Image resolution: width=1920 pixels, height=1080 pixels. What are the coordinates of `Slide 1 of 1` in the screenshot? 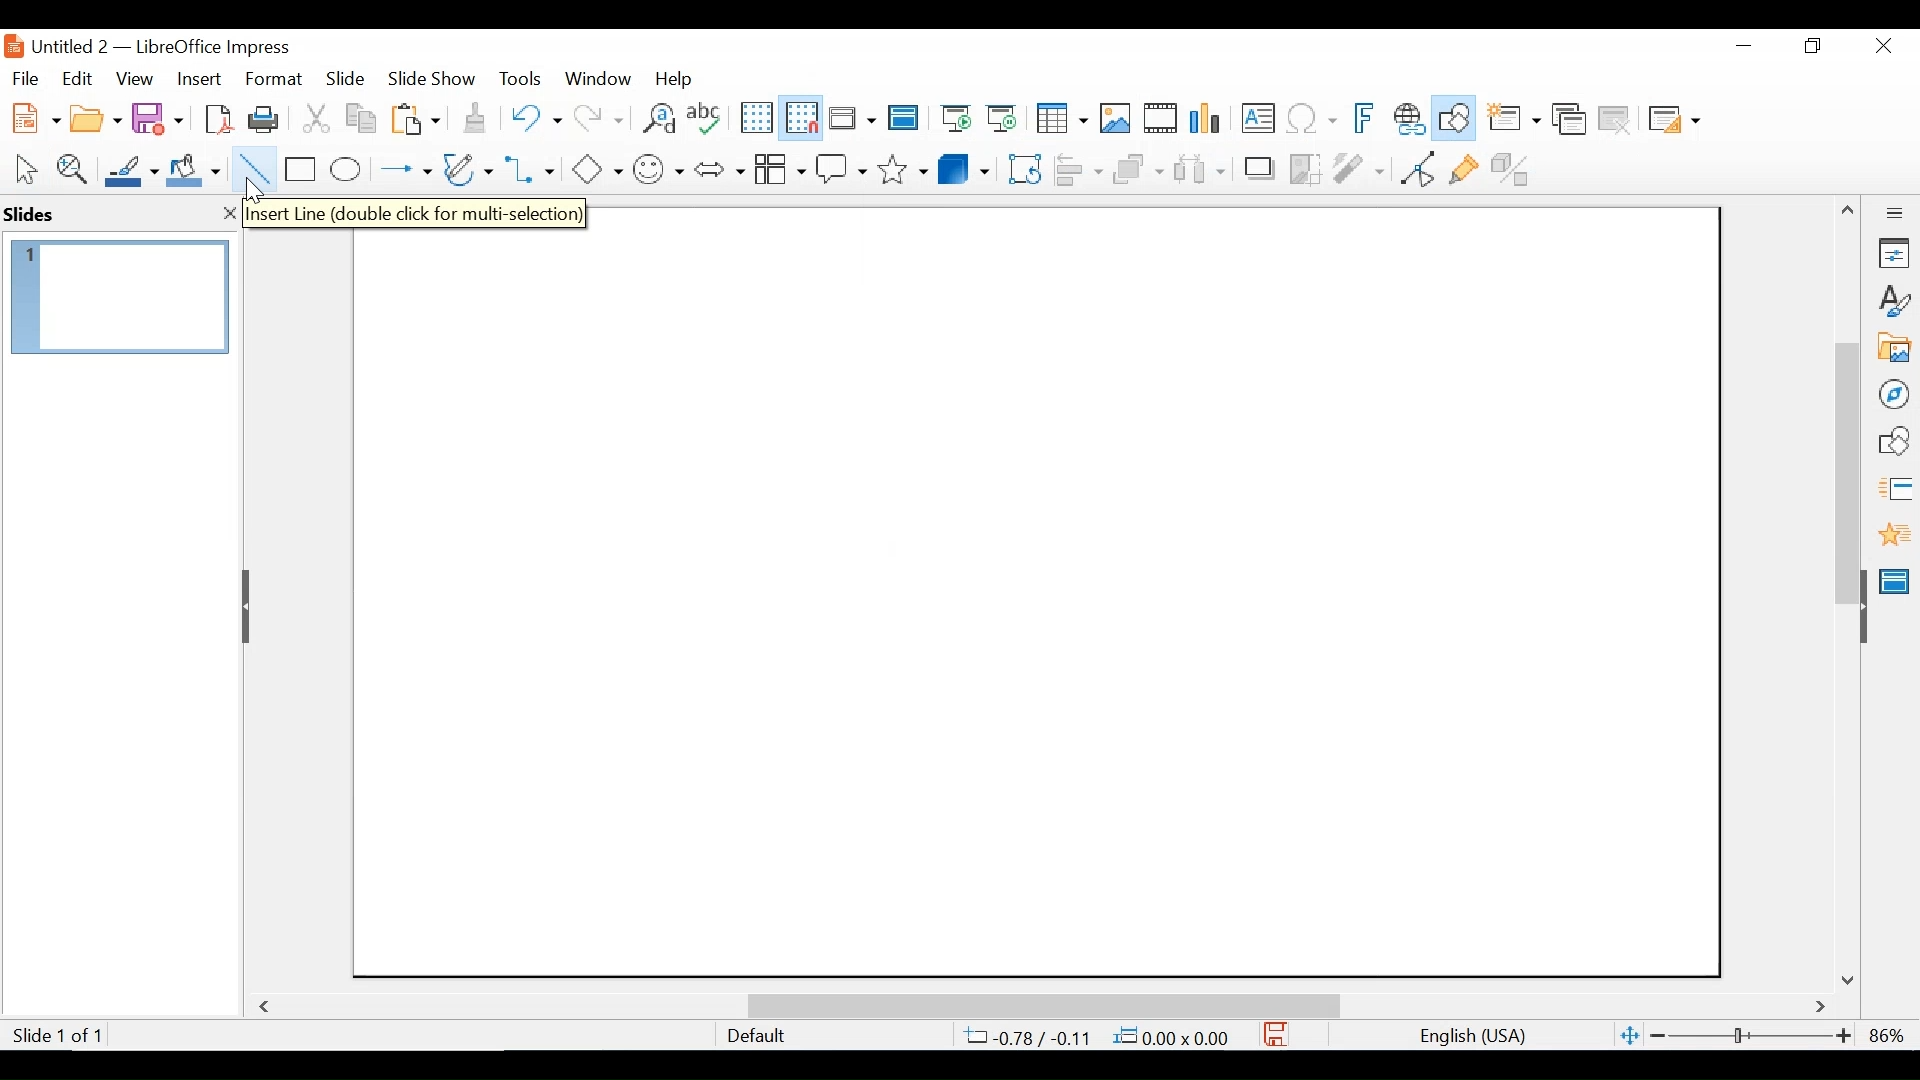 It's located at (56, 1034).